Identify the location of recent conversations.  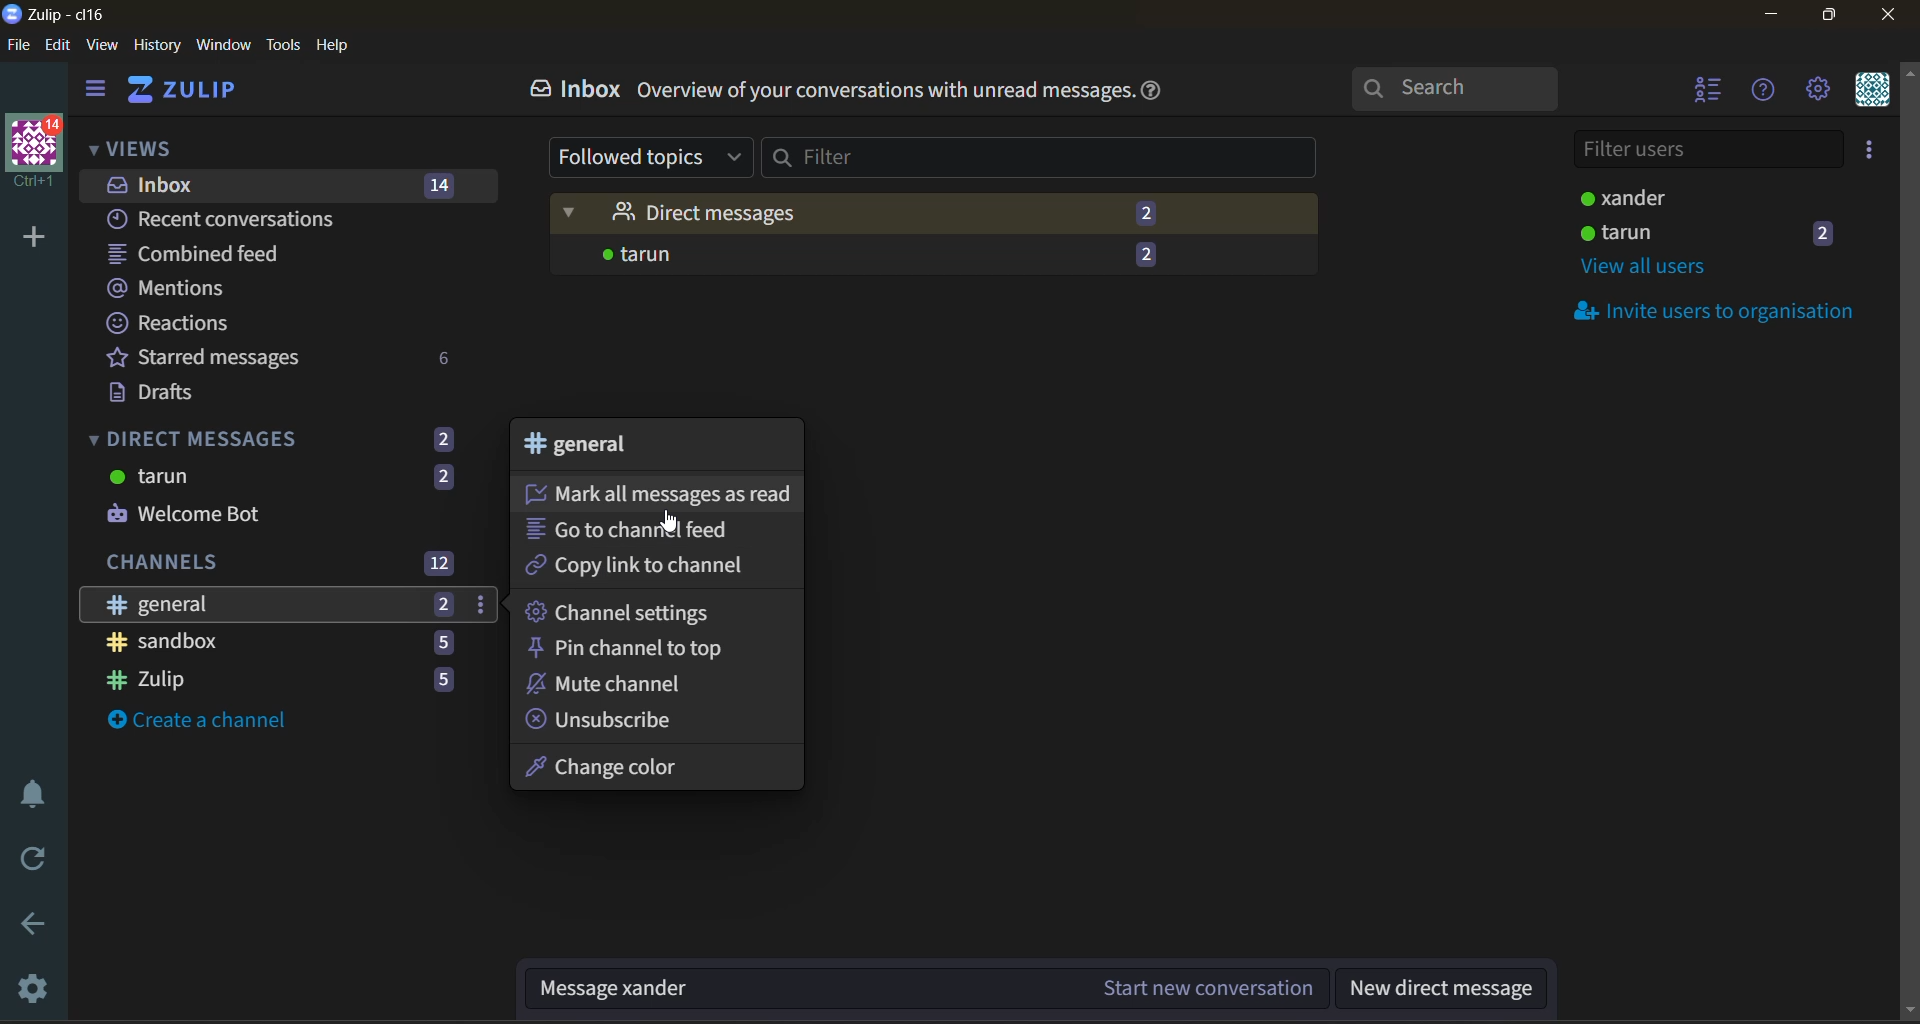
(244, 219).